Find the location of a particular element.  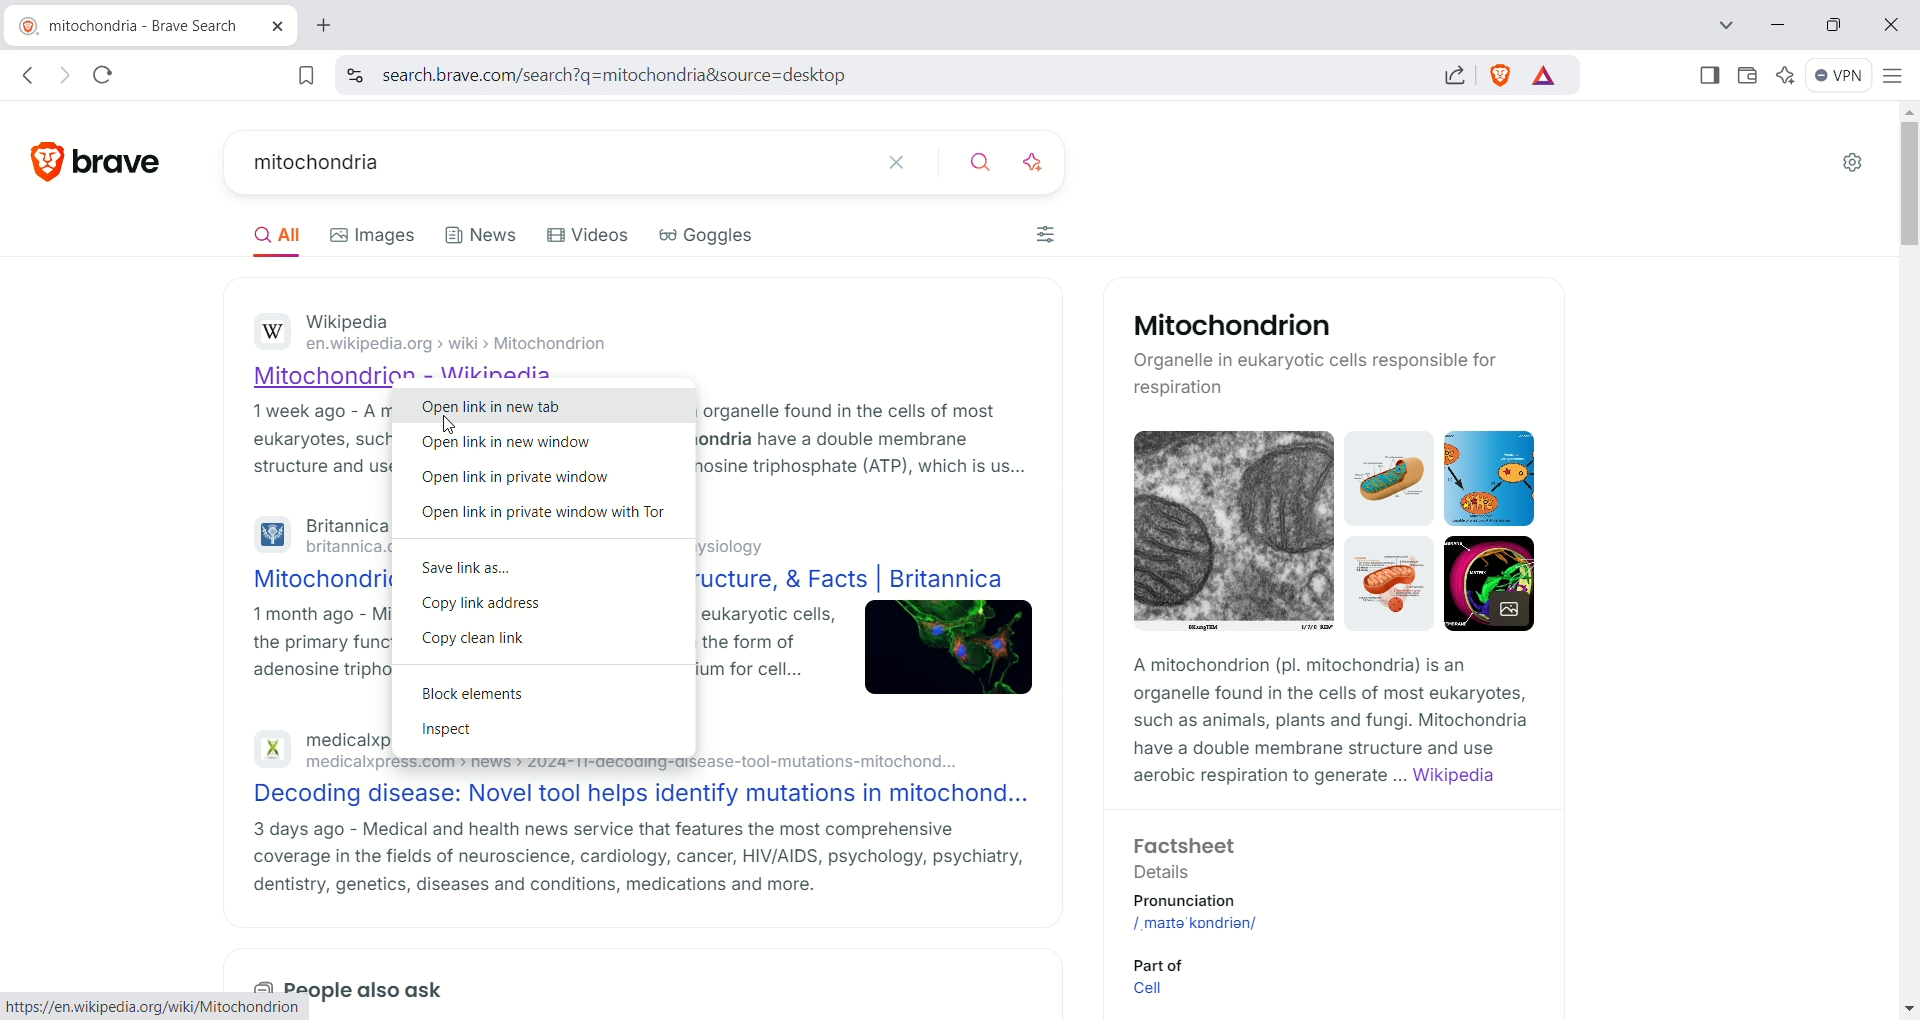

Wikipedia is located at coordinates (358, 321).